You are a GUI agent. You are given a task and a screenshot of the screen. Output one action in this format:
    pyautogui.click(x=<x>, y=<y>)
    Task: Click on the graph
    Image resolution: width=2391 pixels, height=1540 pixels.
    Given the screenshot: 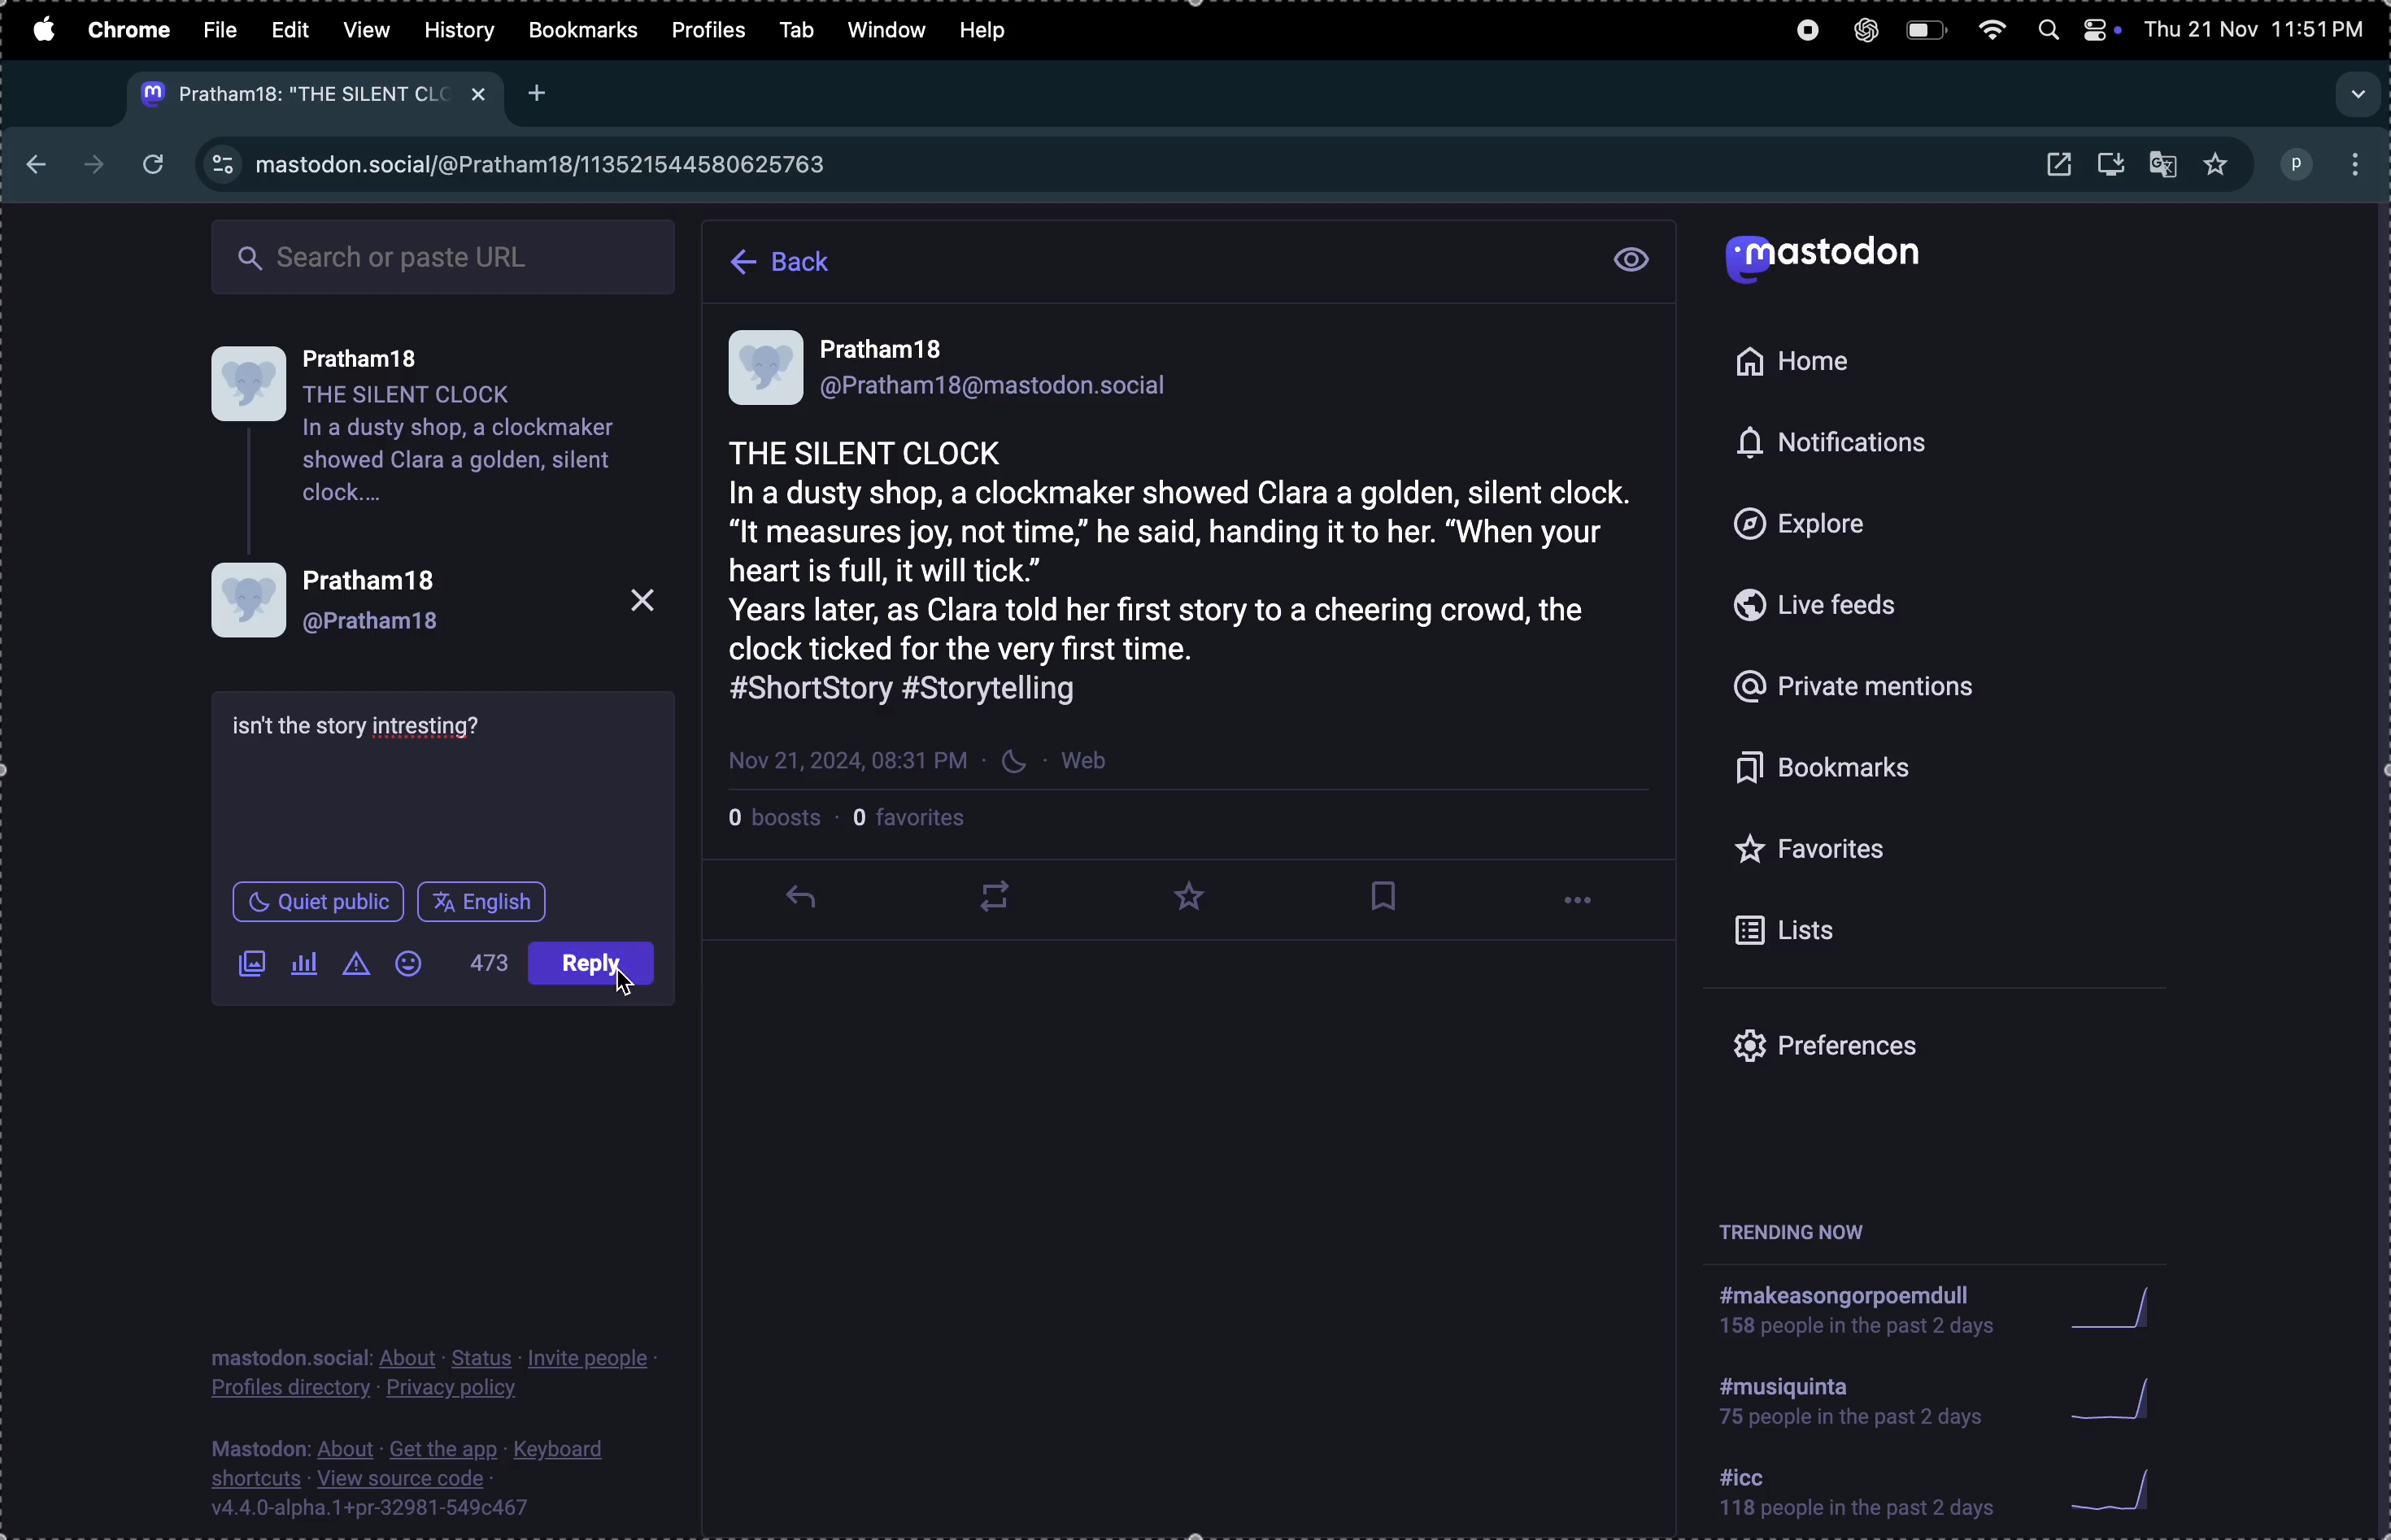 What is the action you would take?
    pyautogui.click(x=2115, y=1308)
    